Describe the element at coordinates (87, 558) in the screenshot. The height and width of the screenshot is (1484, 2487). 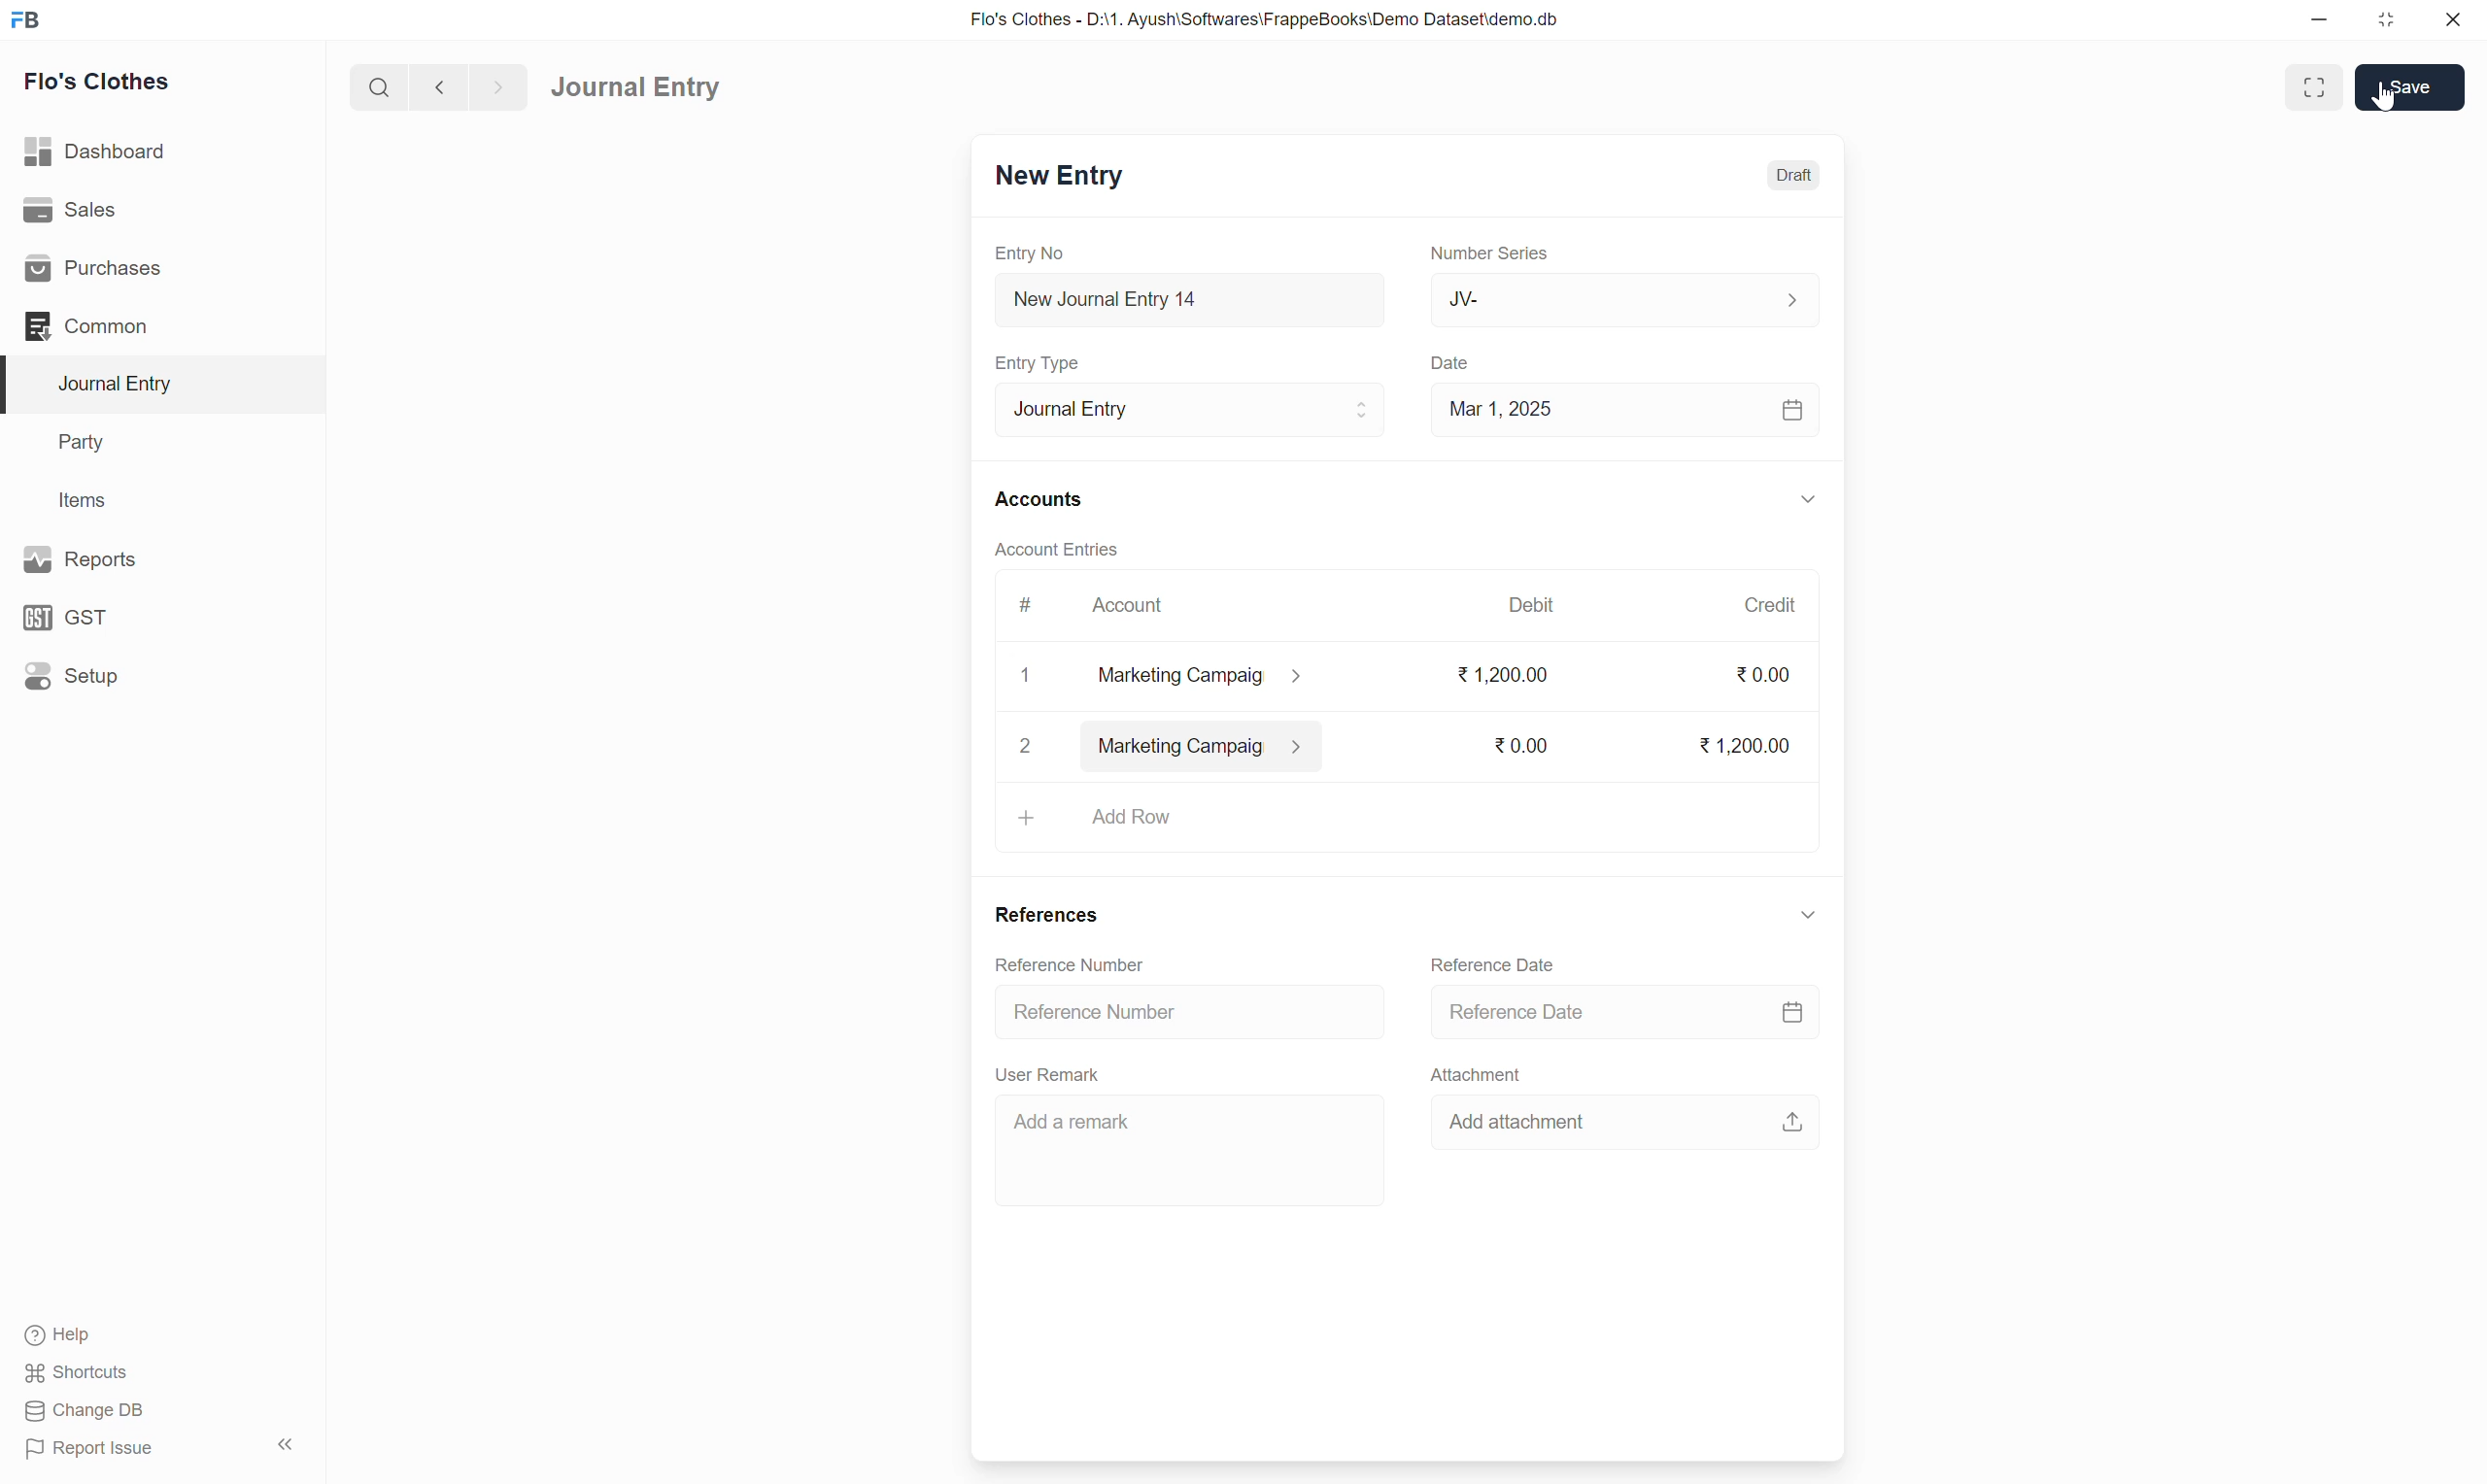
I see `Reports` at that location.